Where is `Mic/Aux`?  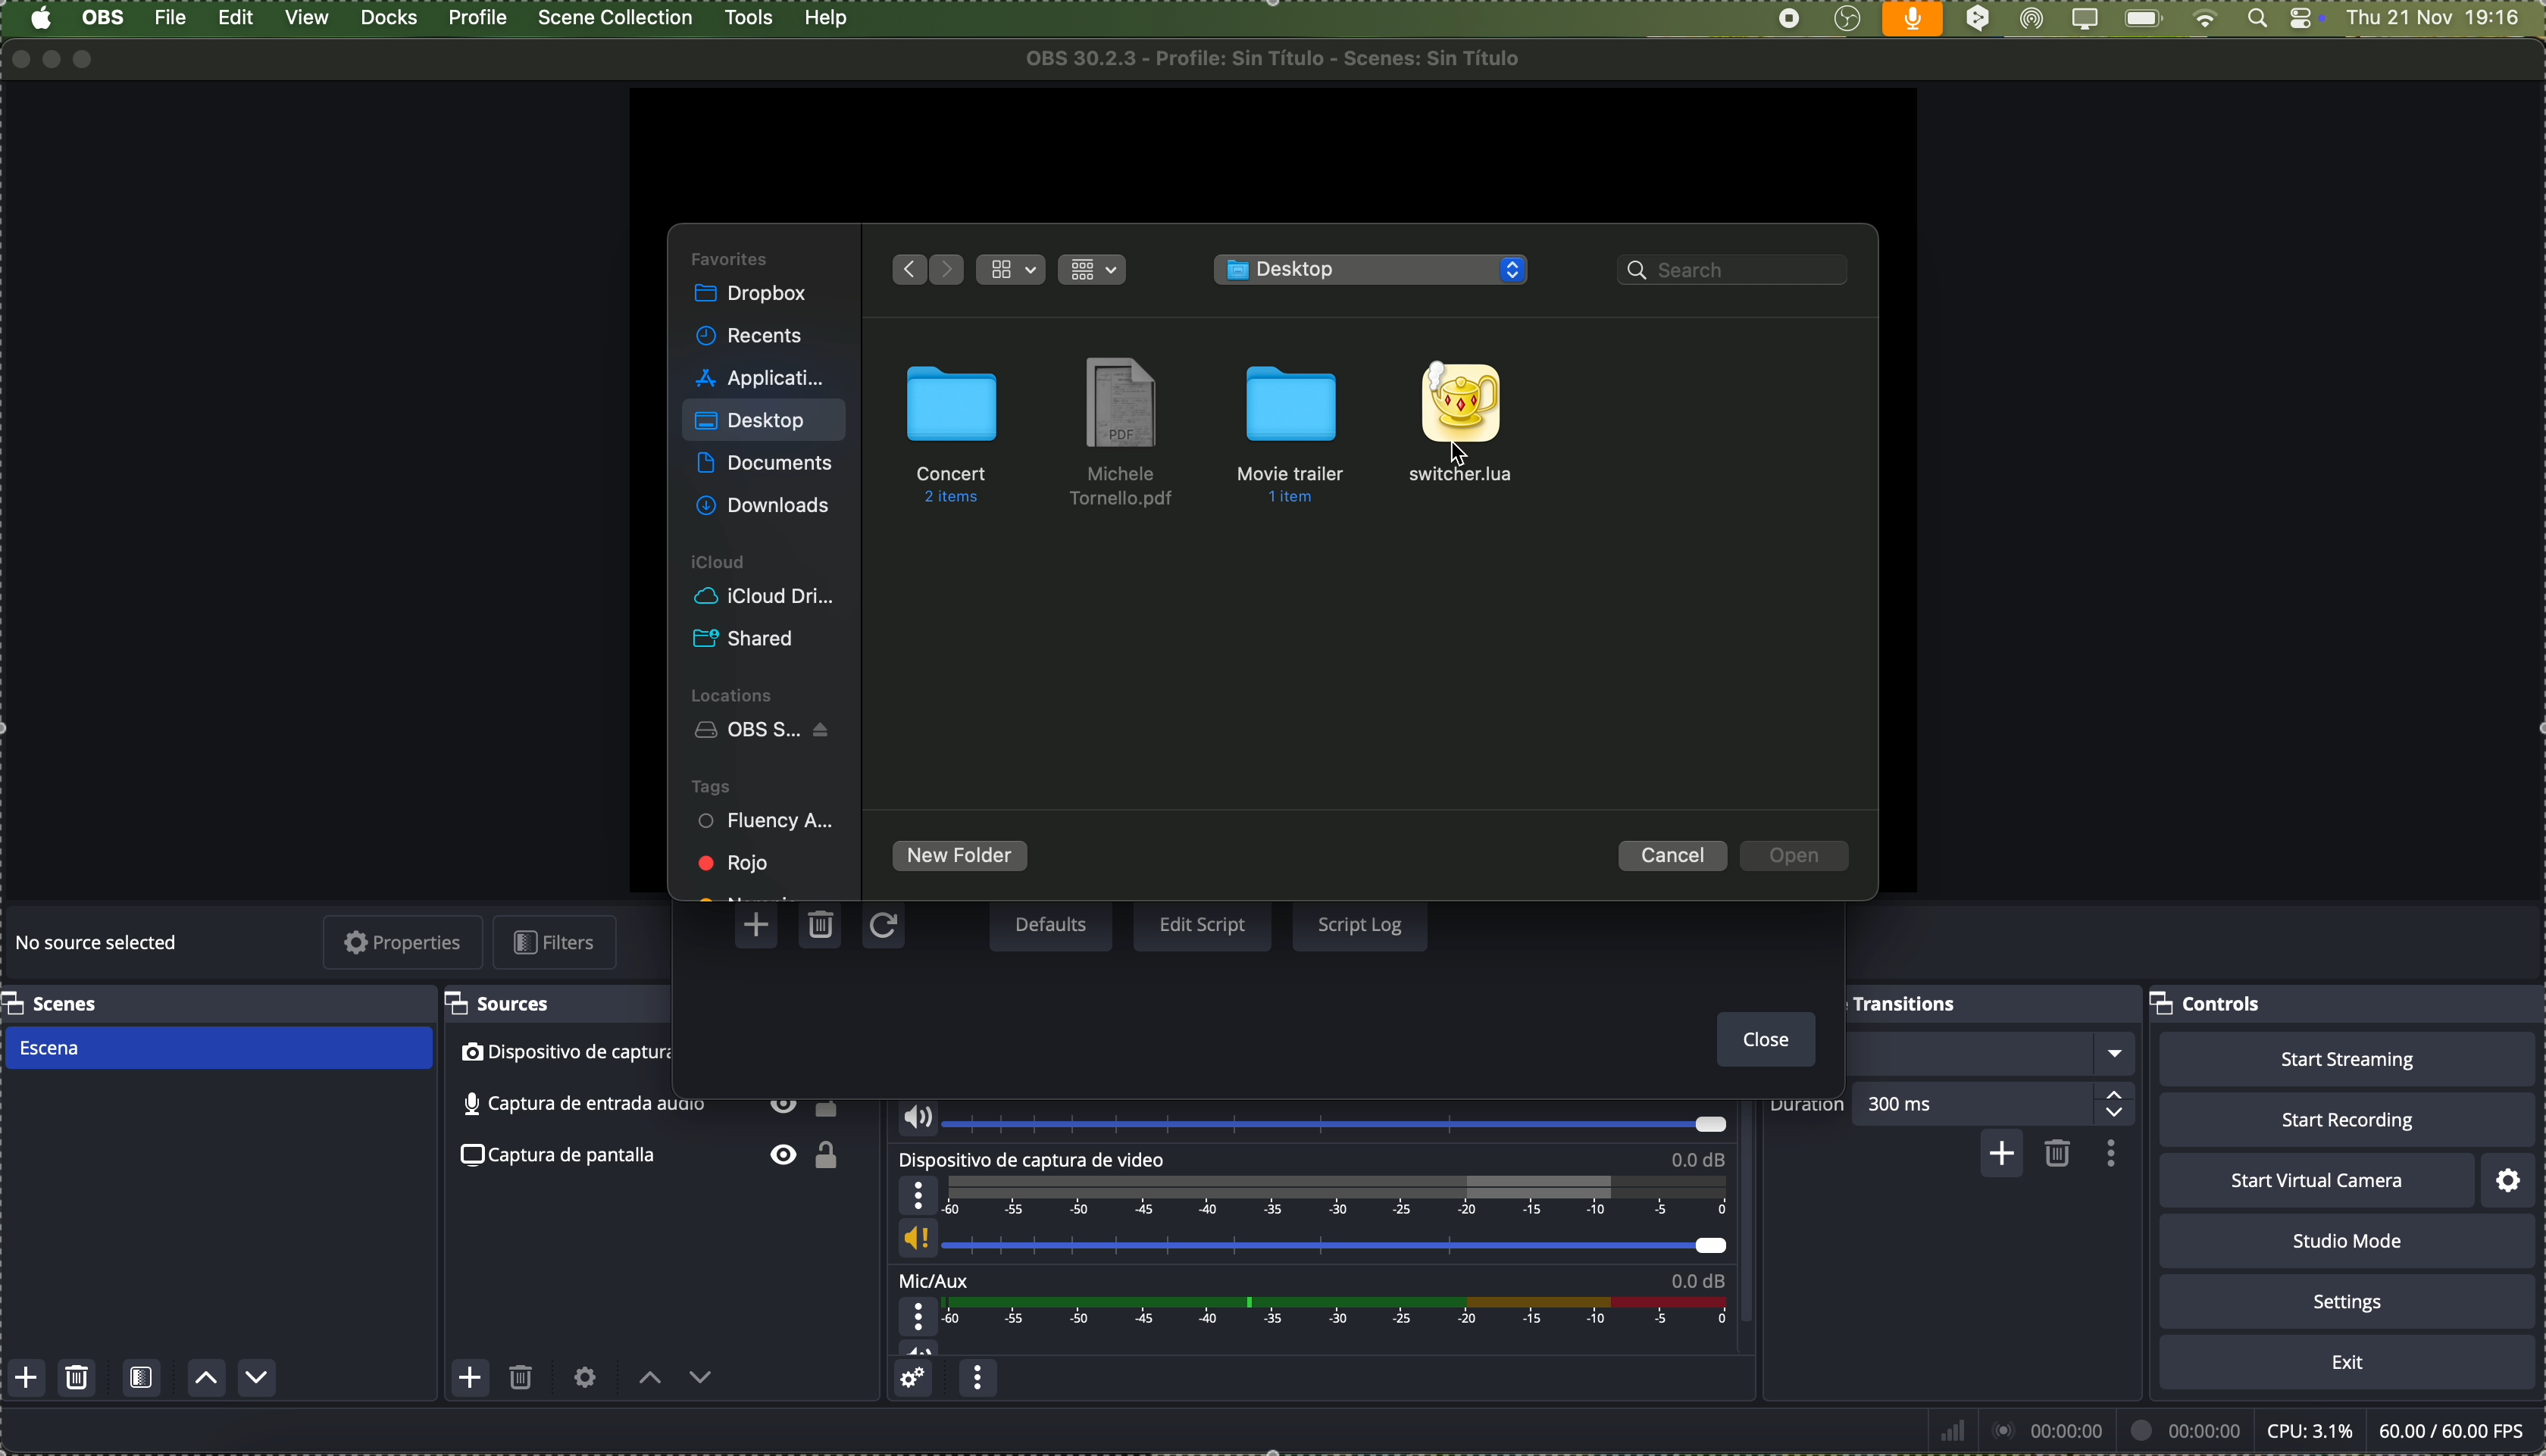 Mic/Aux is located at coordinates (1306, 1314).